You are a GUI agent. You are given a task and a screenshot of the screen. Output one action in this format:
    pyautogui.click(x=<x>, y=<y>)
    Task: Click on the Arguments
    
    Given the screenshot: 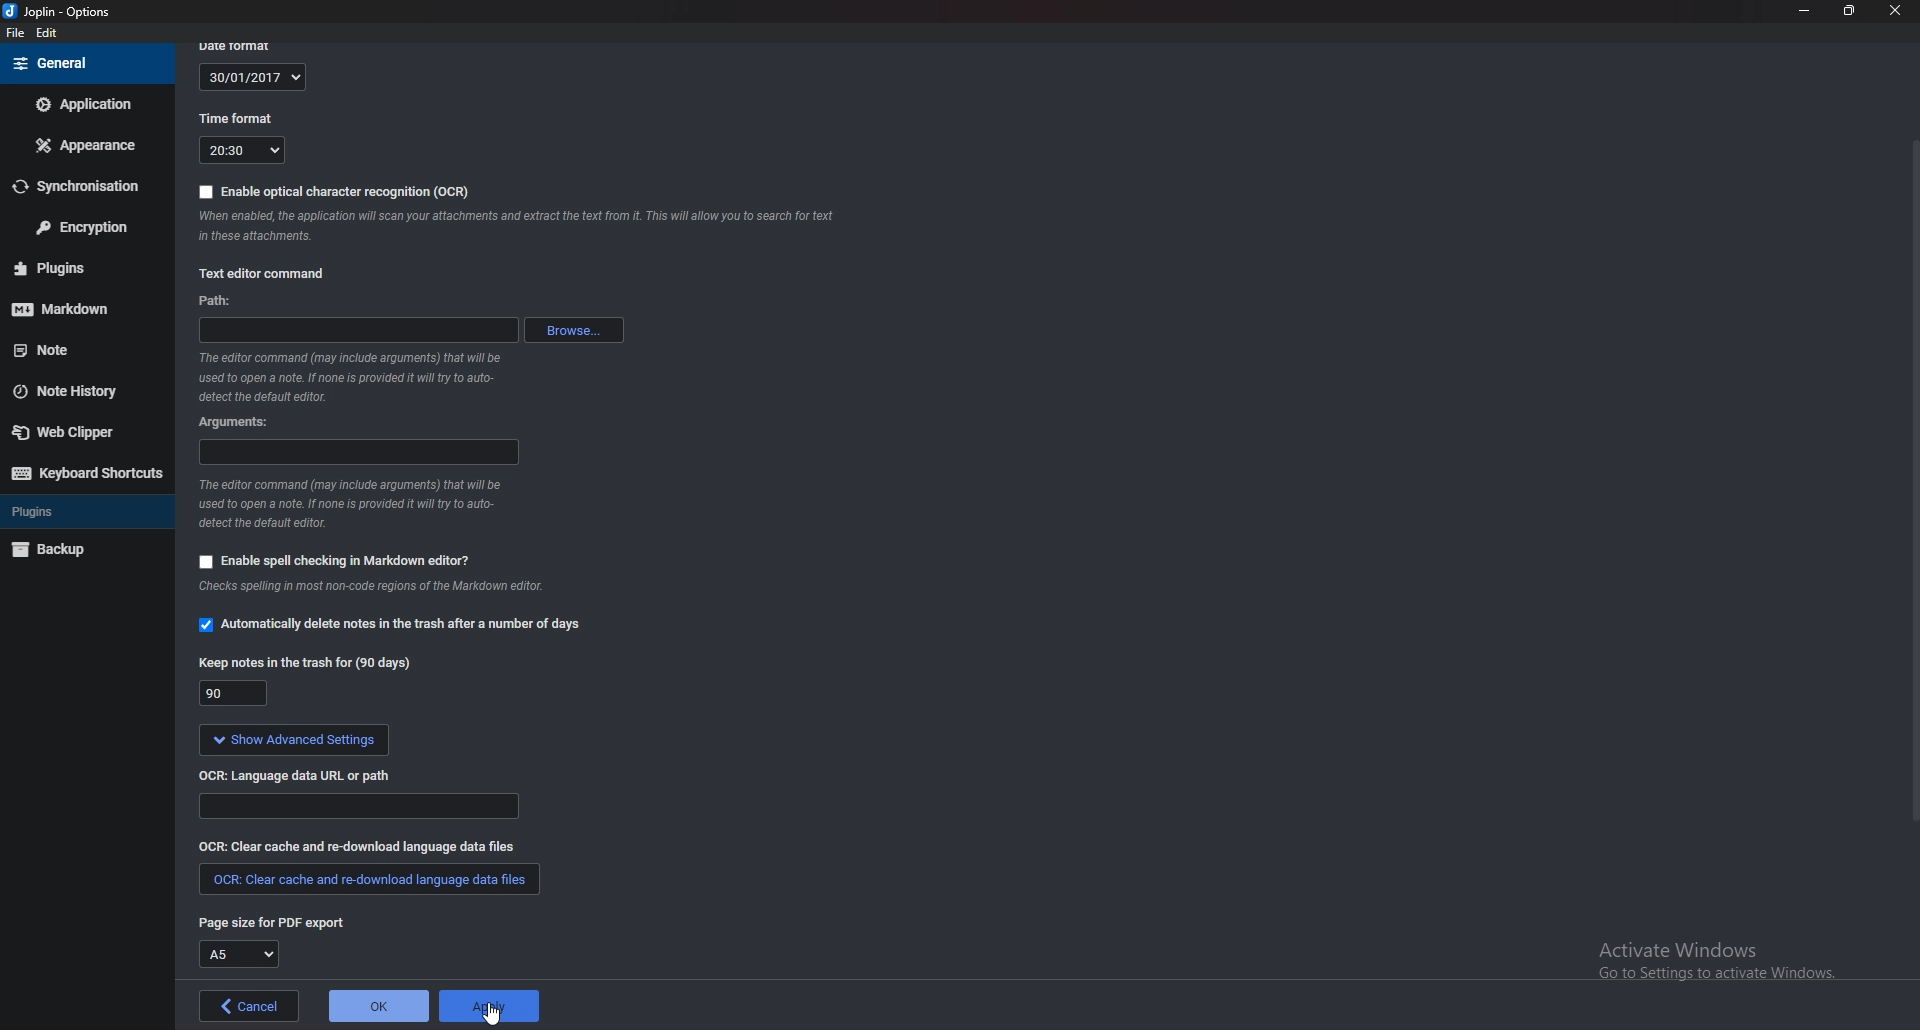 What is the action you would take?
    pyautogui.click(x=242, y=423)
    